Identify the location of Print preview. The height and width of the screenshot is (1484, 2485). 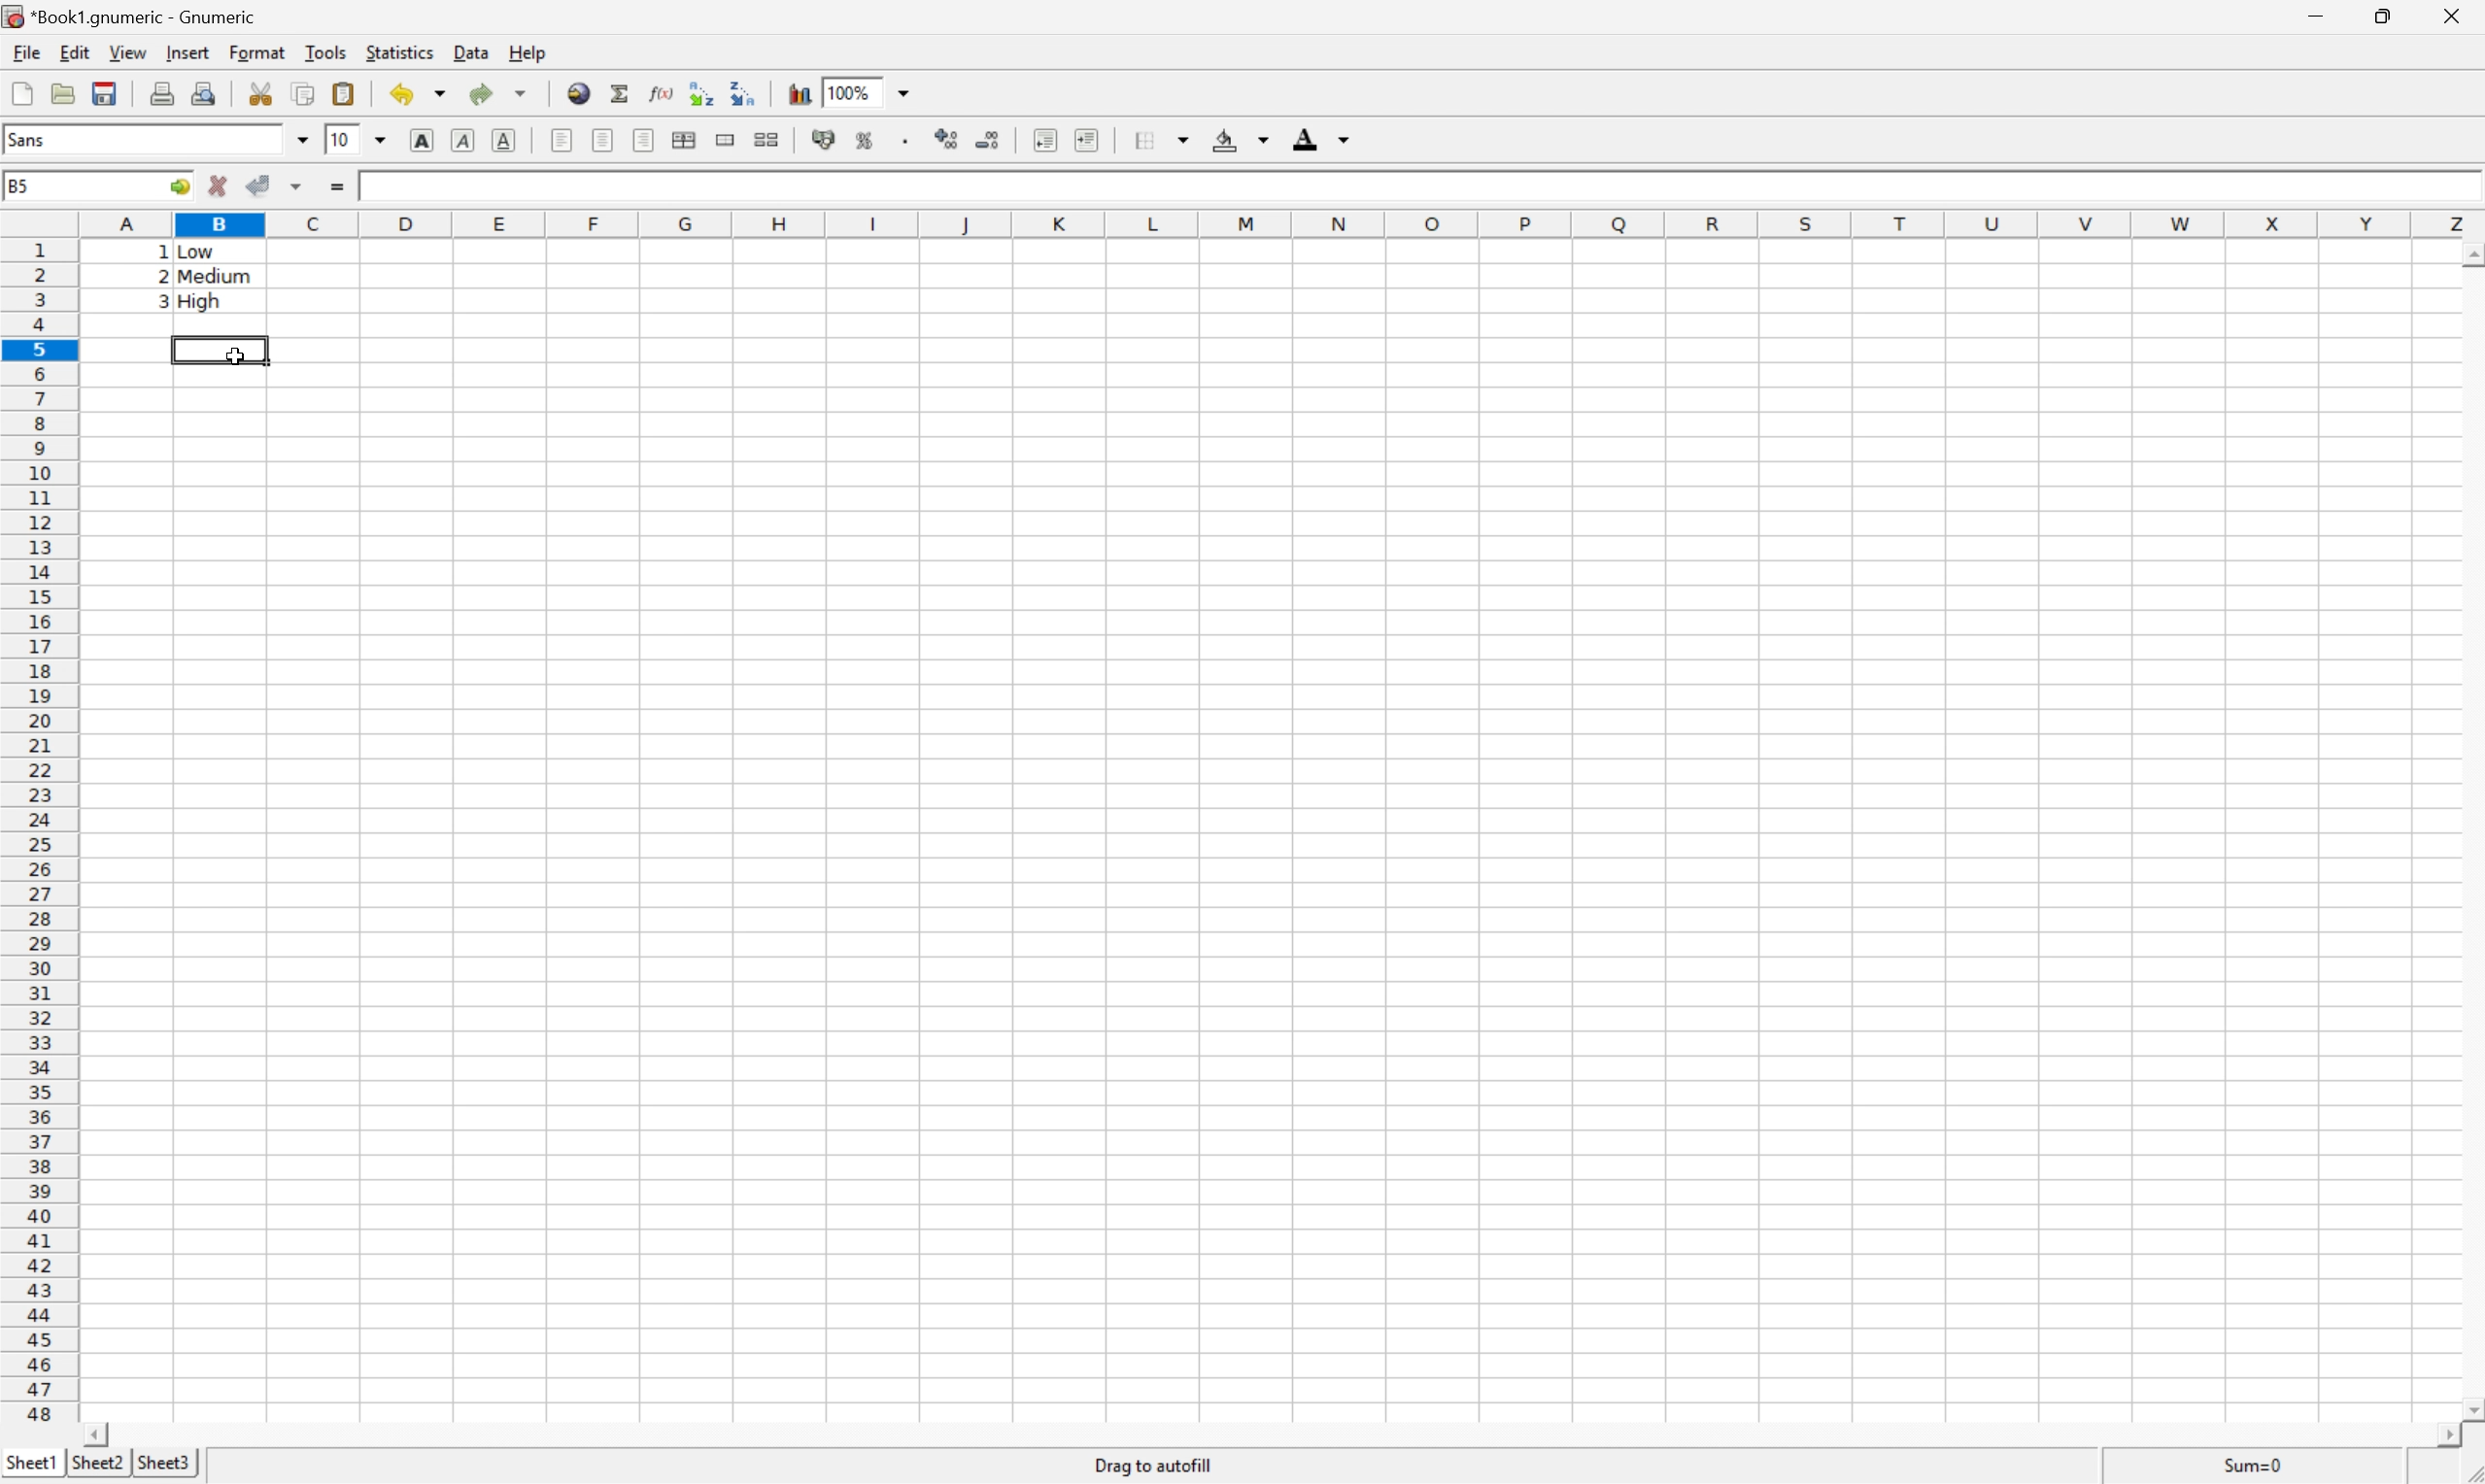
(201, 92).